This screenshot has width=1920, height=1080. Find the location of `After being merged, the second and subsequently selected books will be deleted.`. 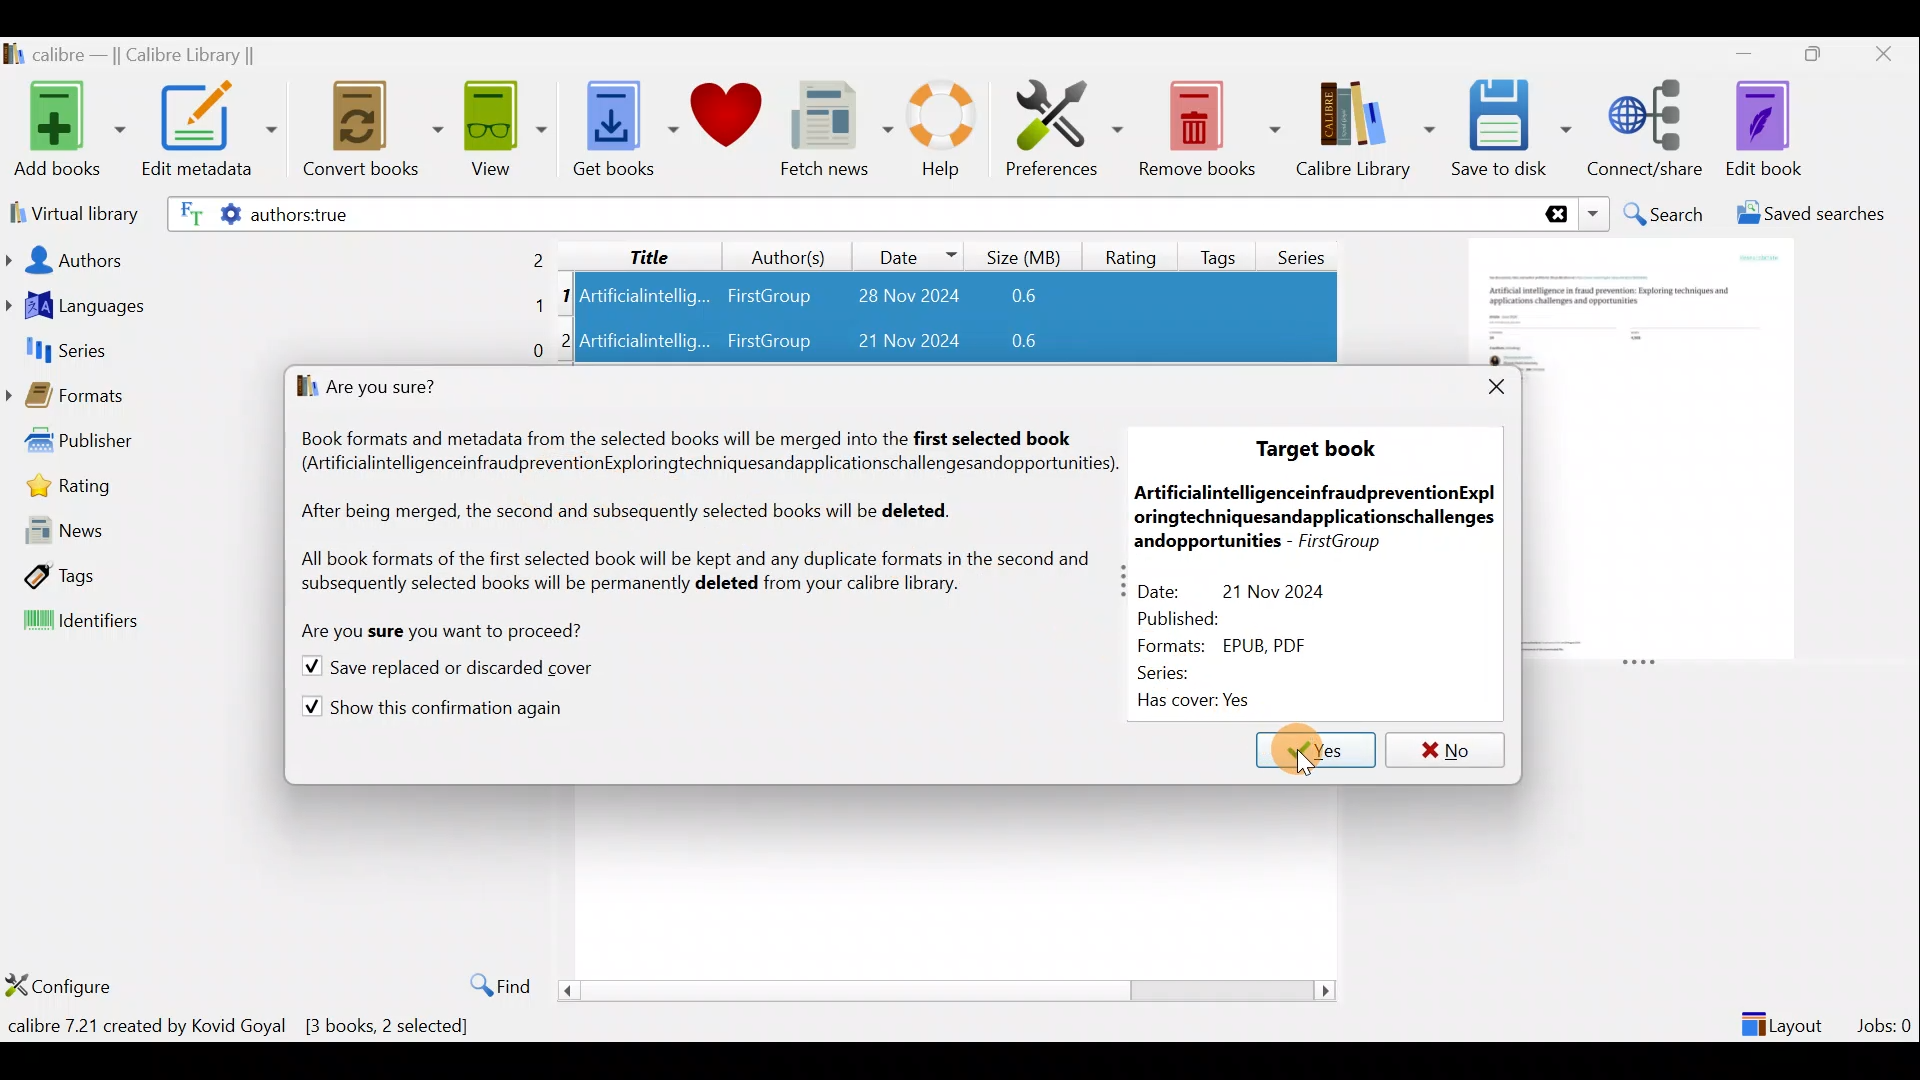

After being merged, the second and subsequently selected books will be deleted. is located at coordinates (637, 518).